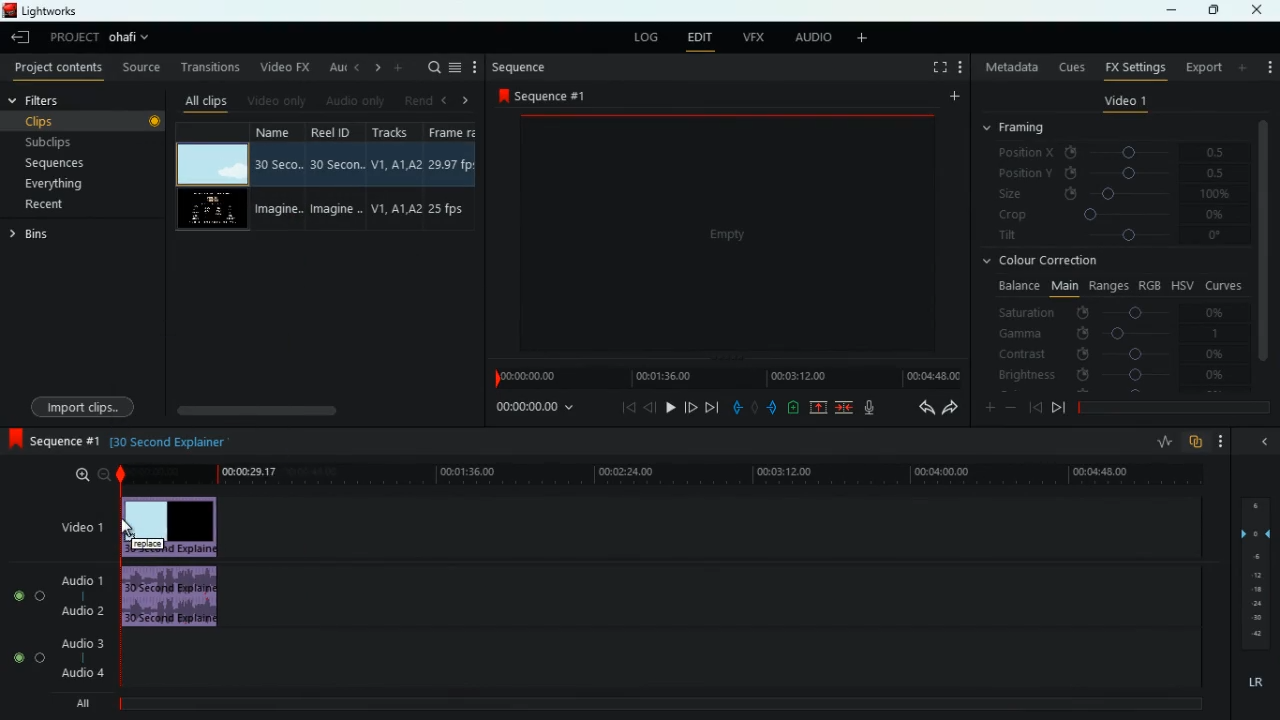  Describe the element at coordinates (79, 526) in the screenshot. I see `video 1` at that location.